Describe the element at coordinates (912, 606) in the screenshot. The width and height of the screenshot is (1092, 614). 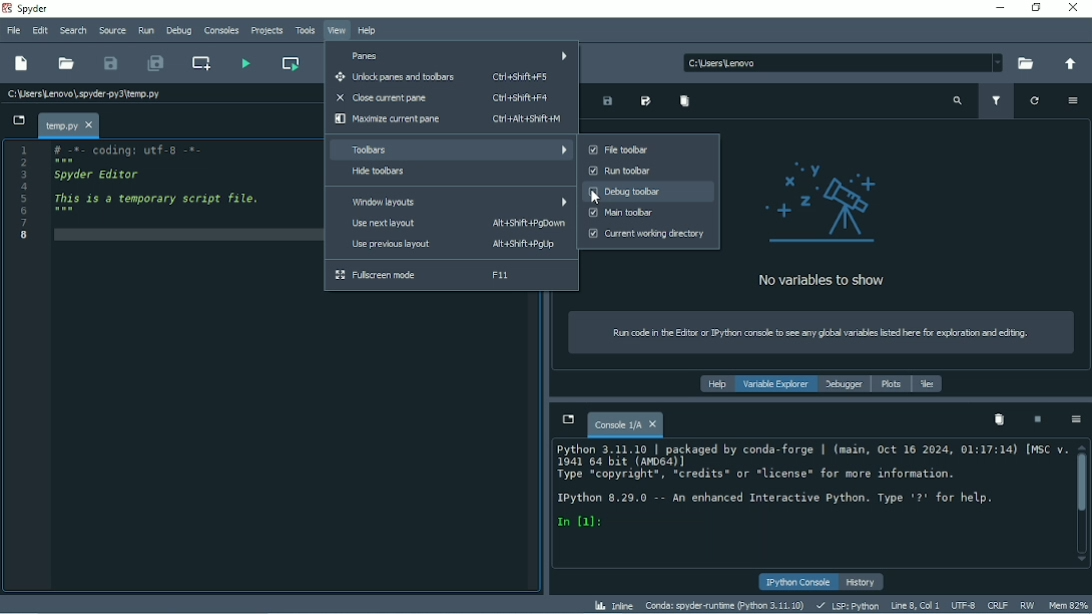
I see `Line 8, Col 1` at that location.